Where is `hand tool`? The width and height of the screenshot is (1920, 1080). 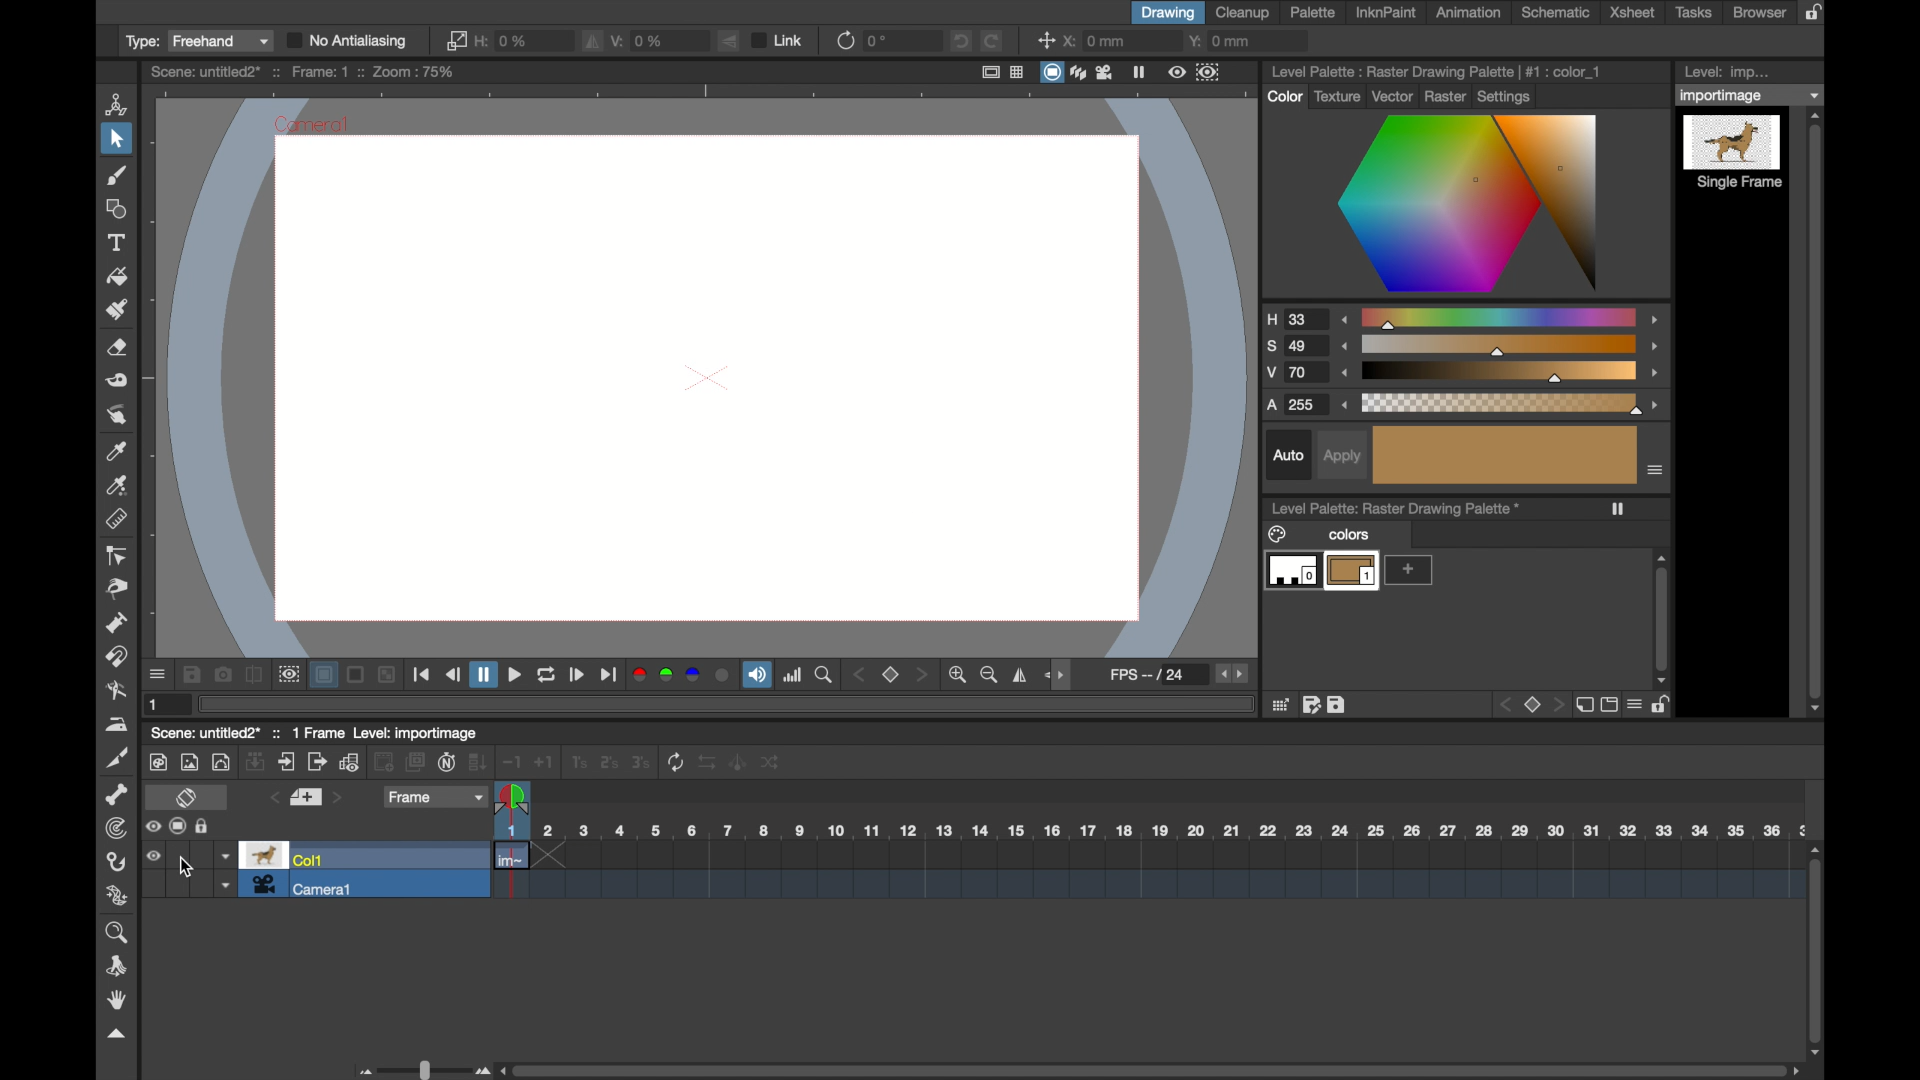 hand tool is located at coordinates (115, 1000).